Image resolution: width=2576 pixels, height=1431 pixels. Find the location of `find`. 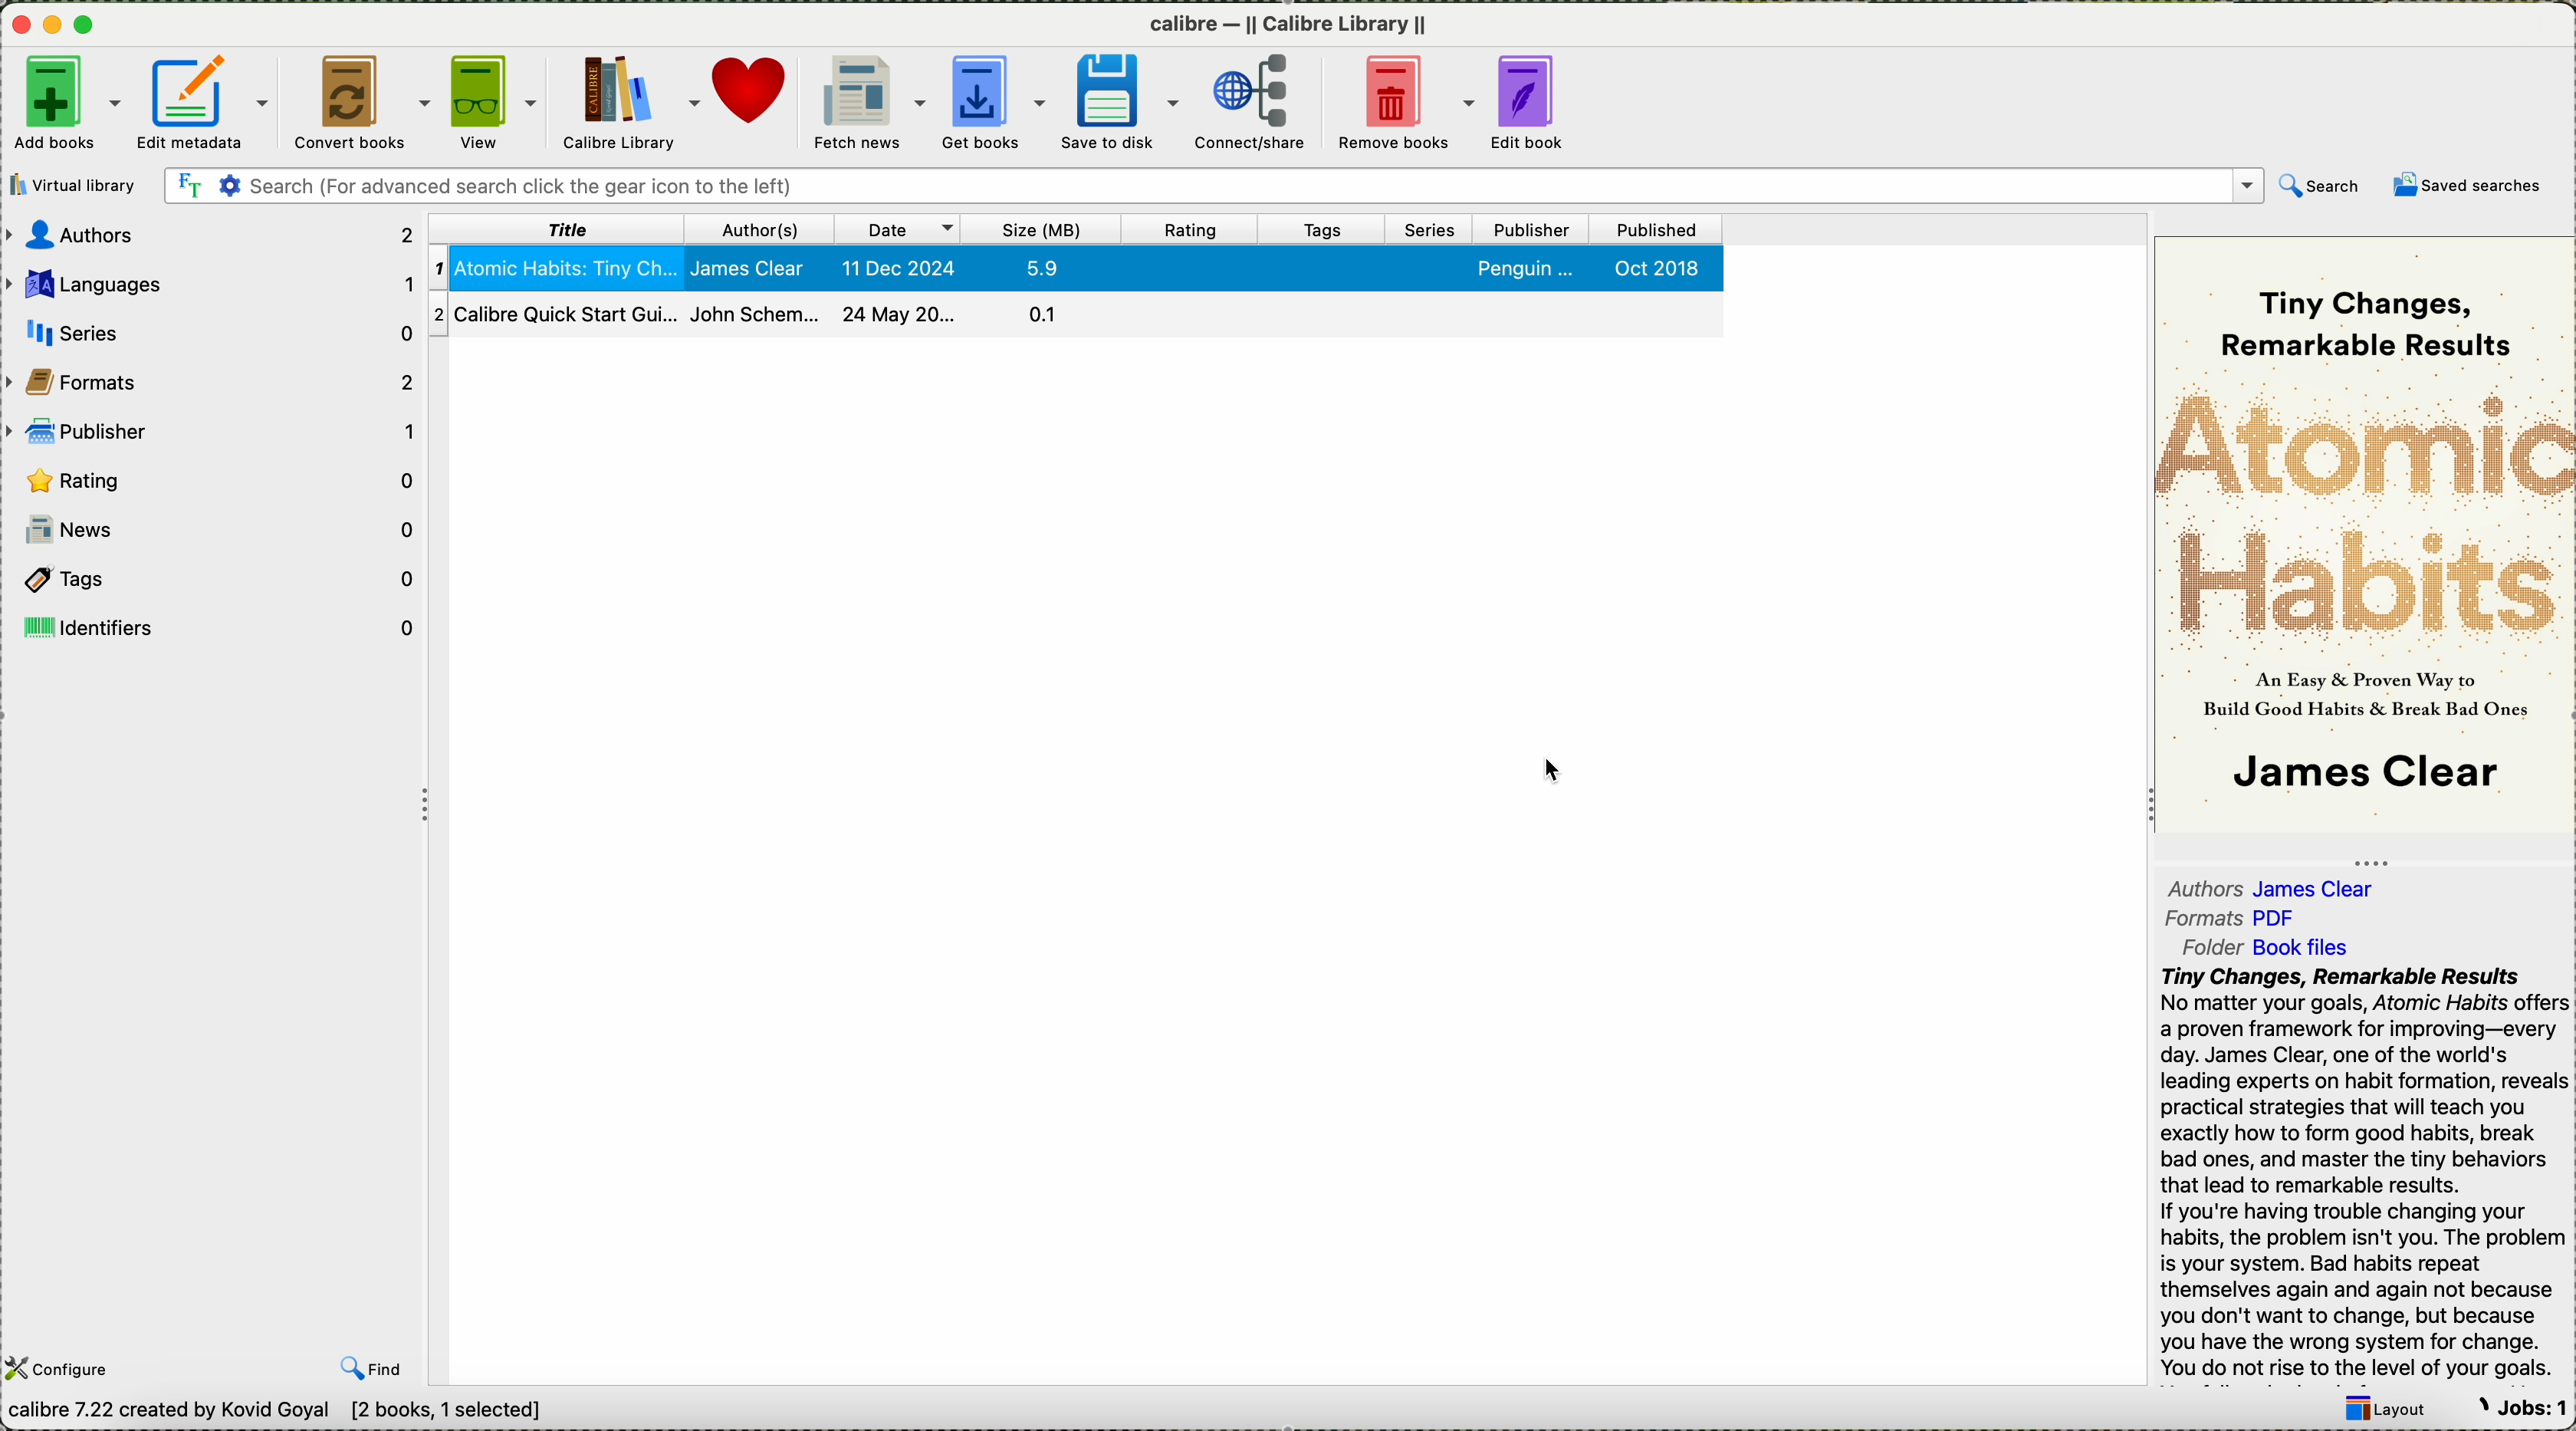

find is located at coordinates (377, 1368).